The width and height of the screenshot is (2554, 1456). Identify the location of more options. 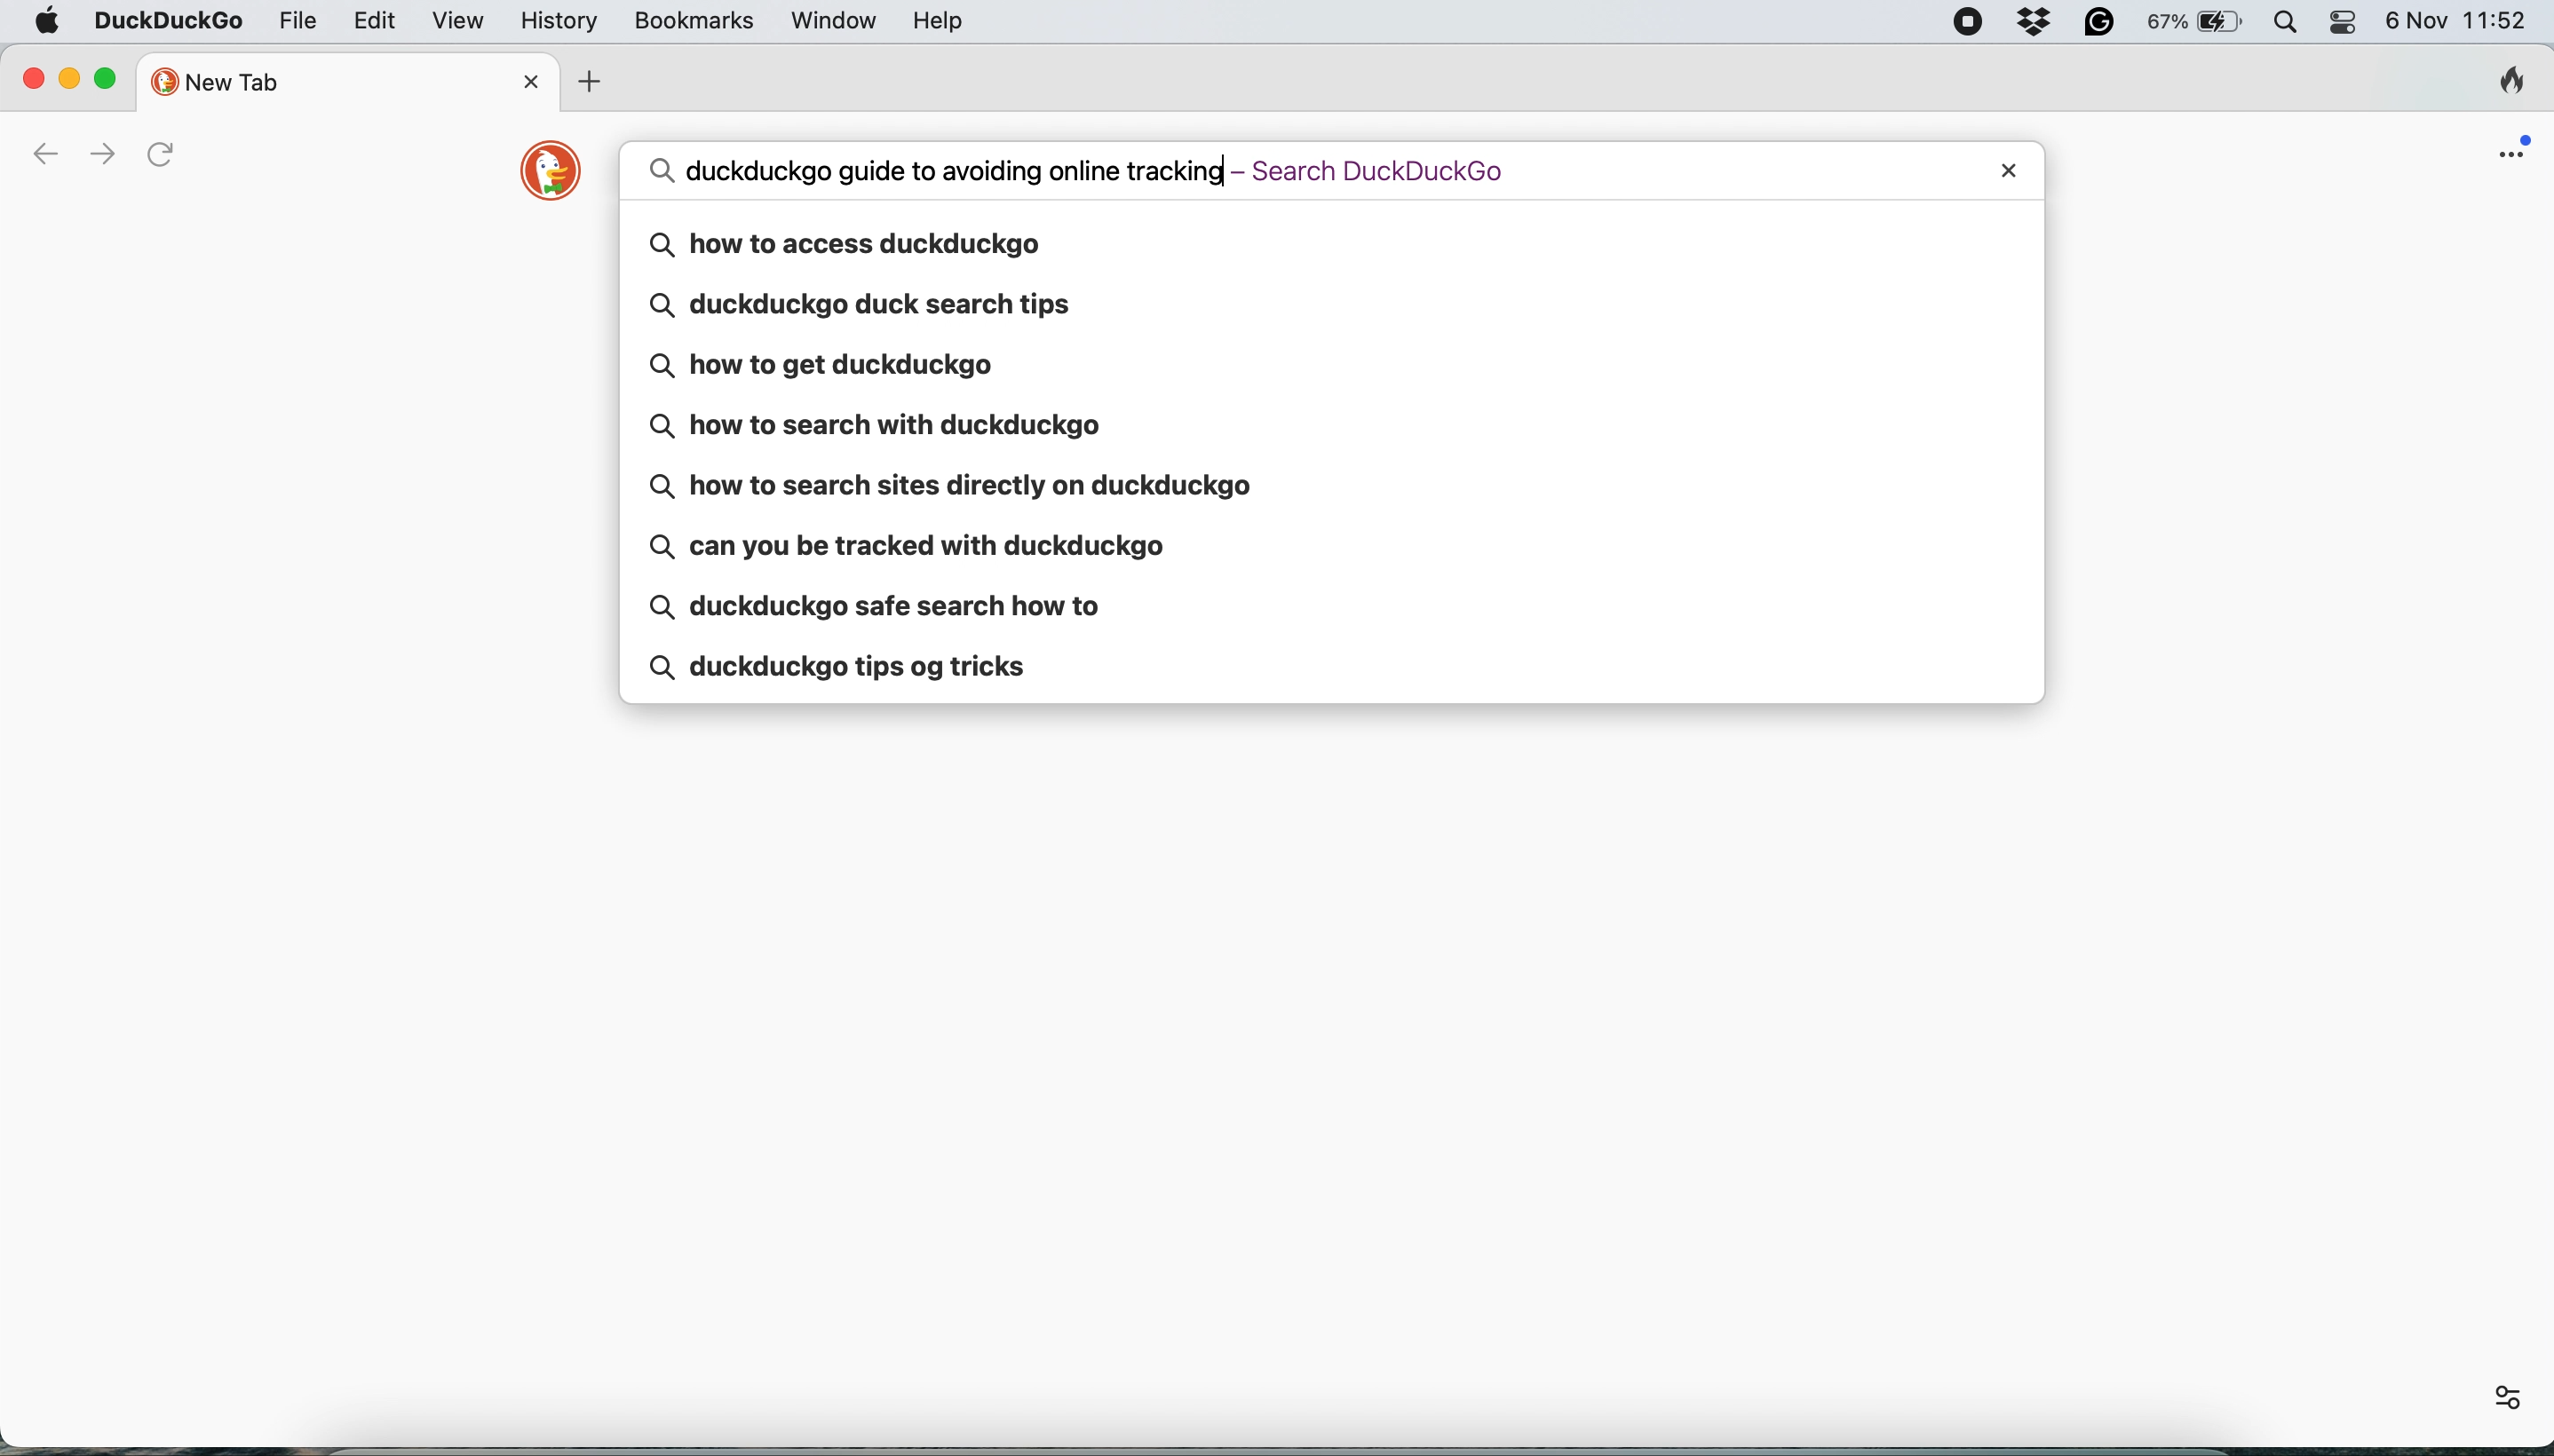
(2486, 1394).